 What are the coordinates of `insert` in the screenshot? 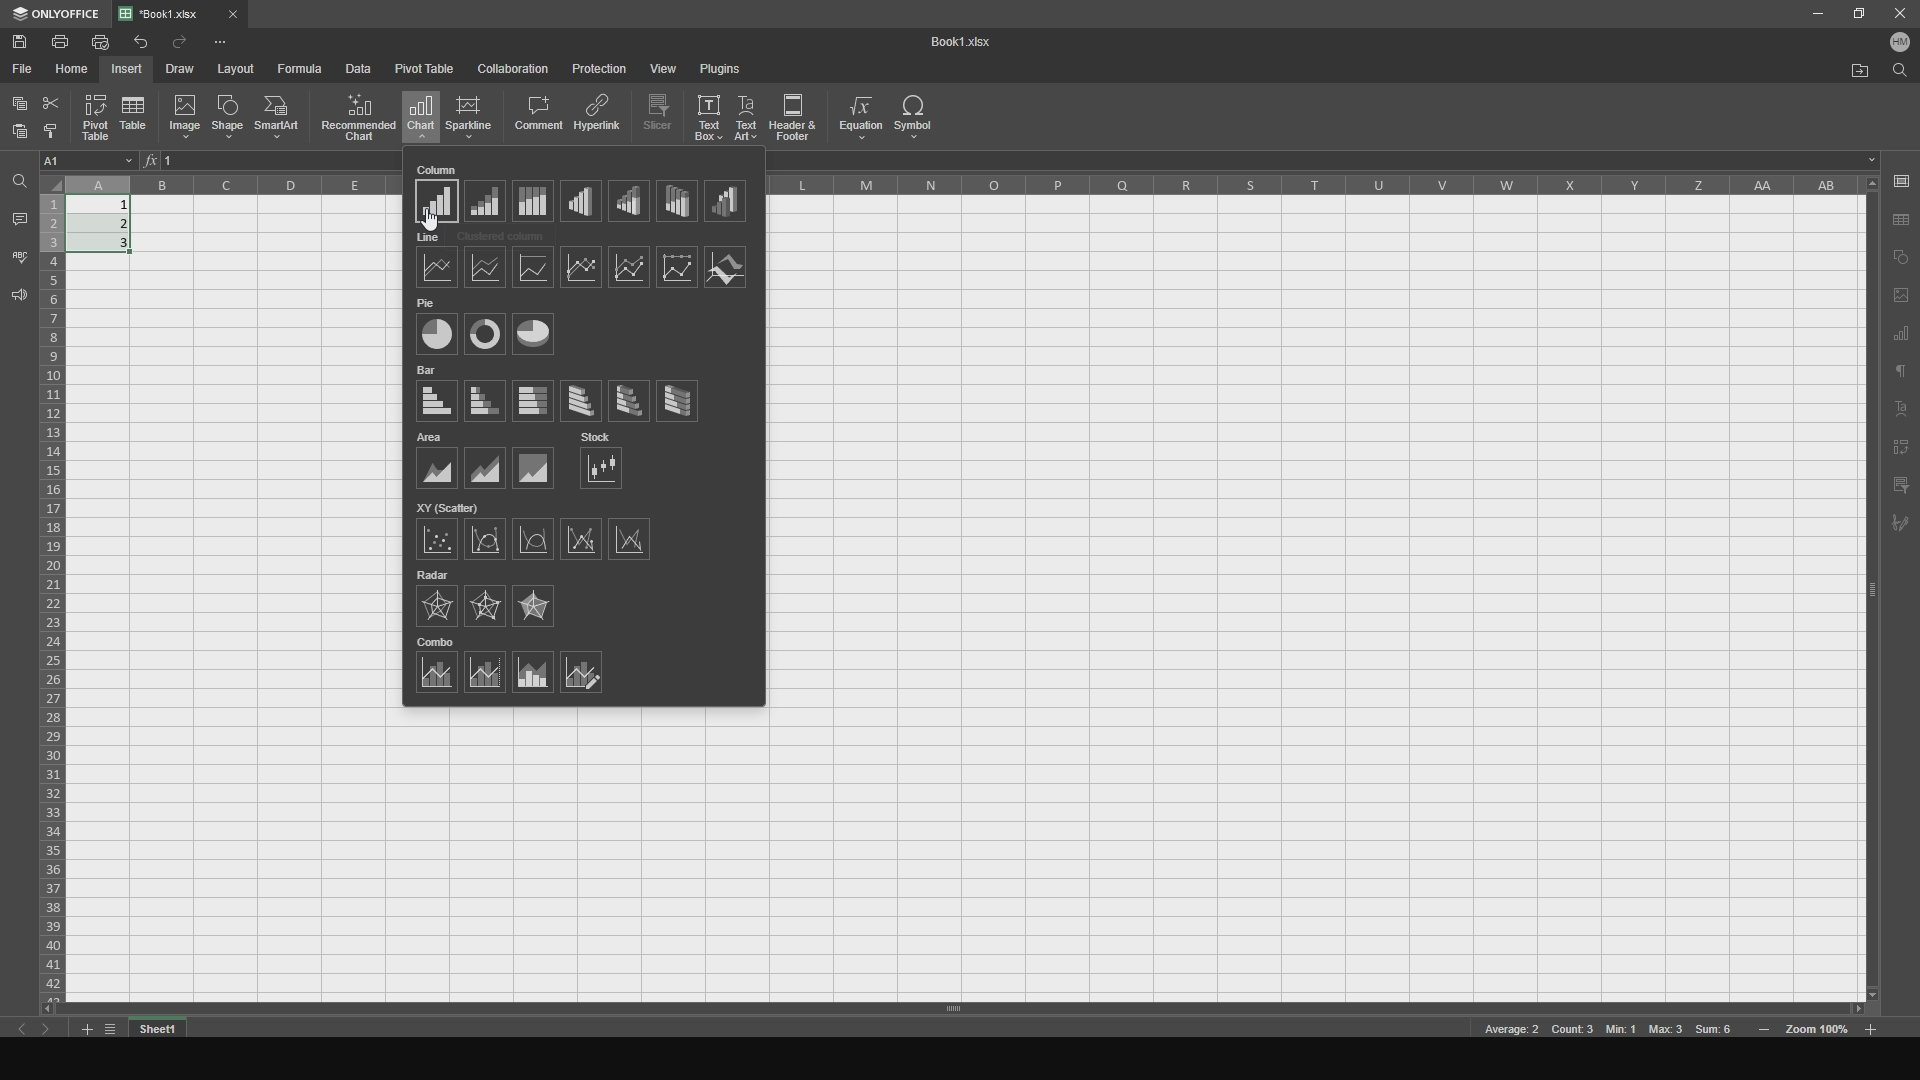 It's located at (126, 68).